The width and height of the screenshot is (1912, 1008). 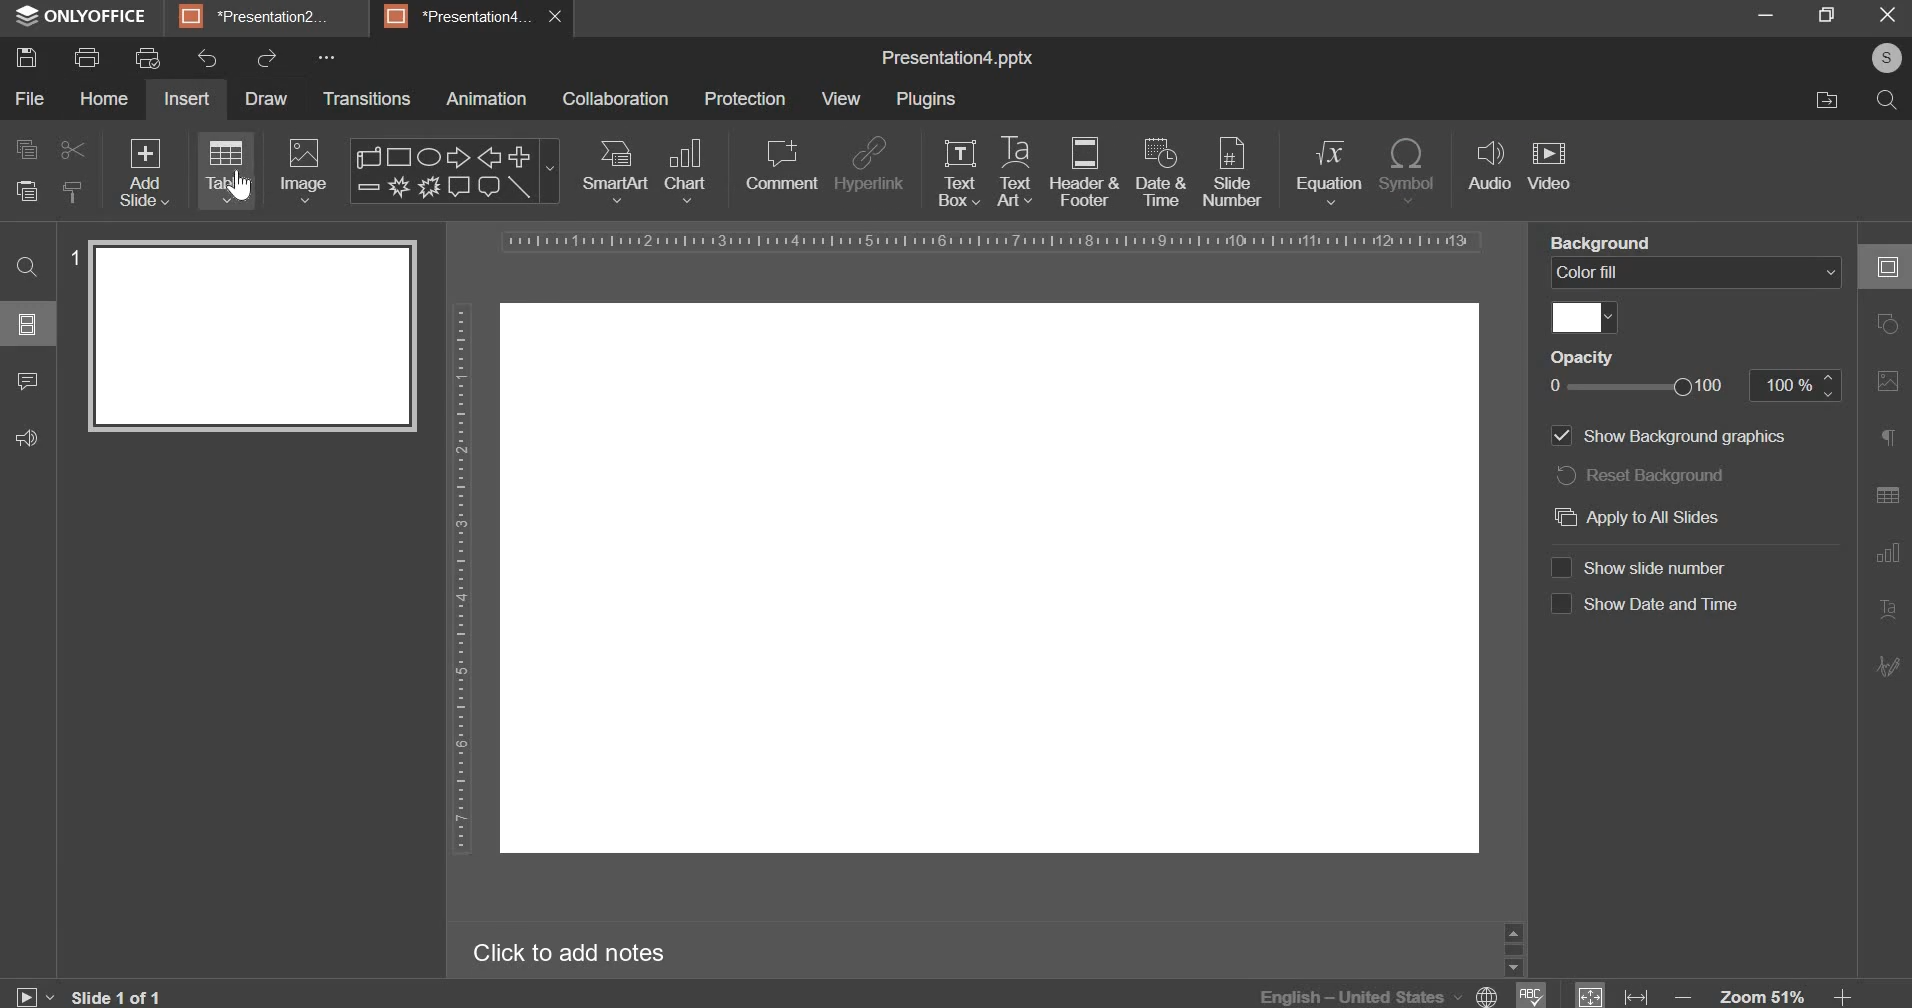 What do you see at coordinates (26, 381) in the screenshot?
I see `comments` at bounding box center [26, 381].